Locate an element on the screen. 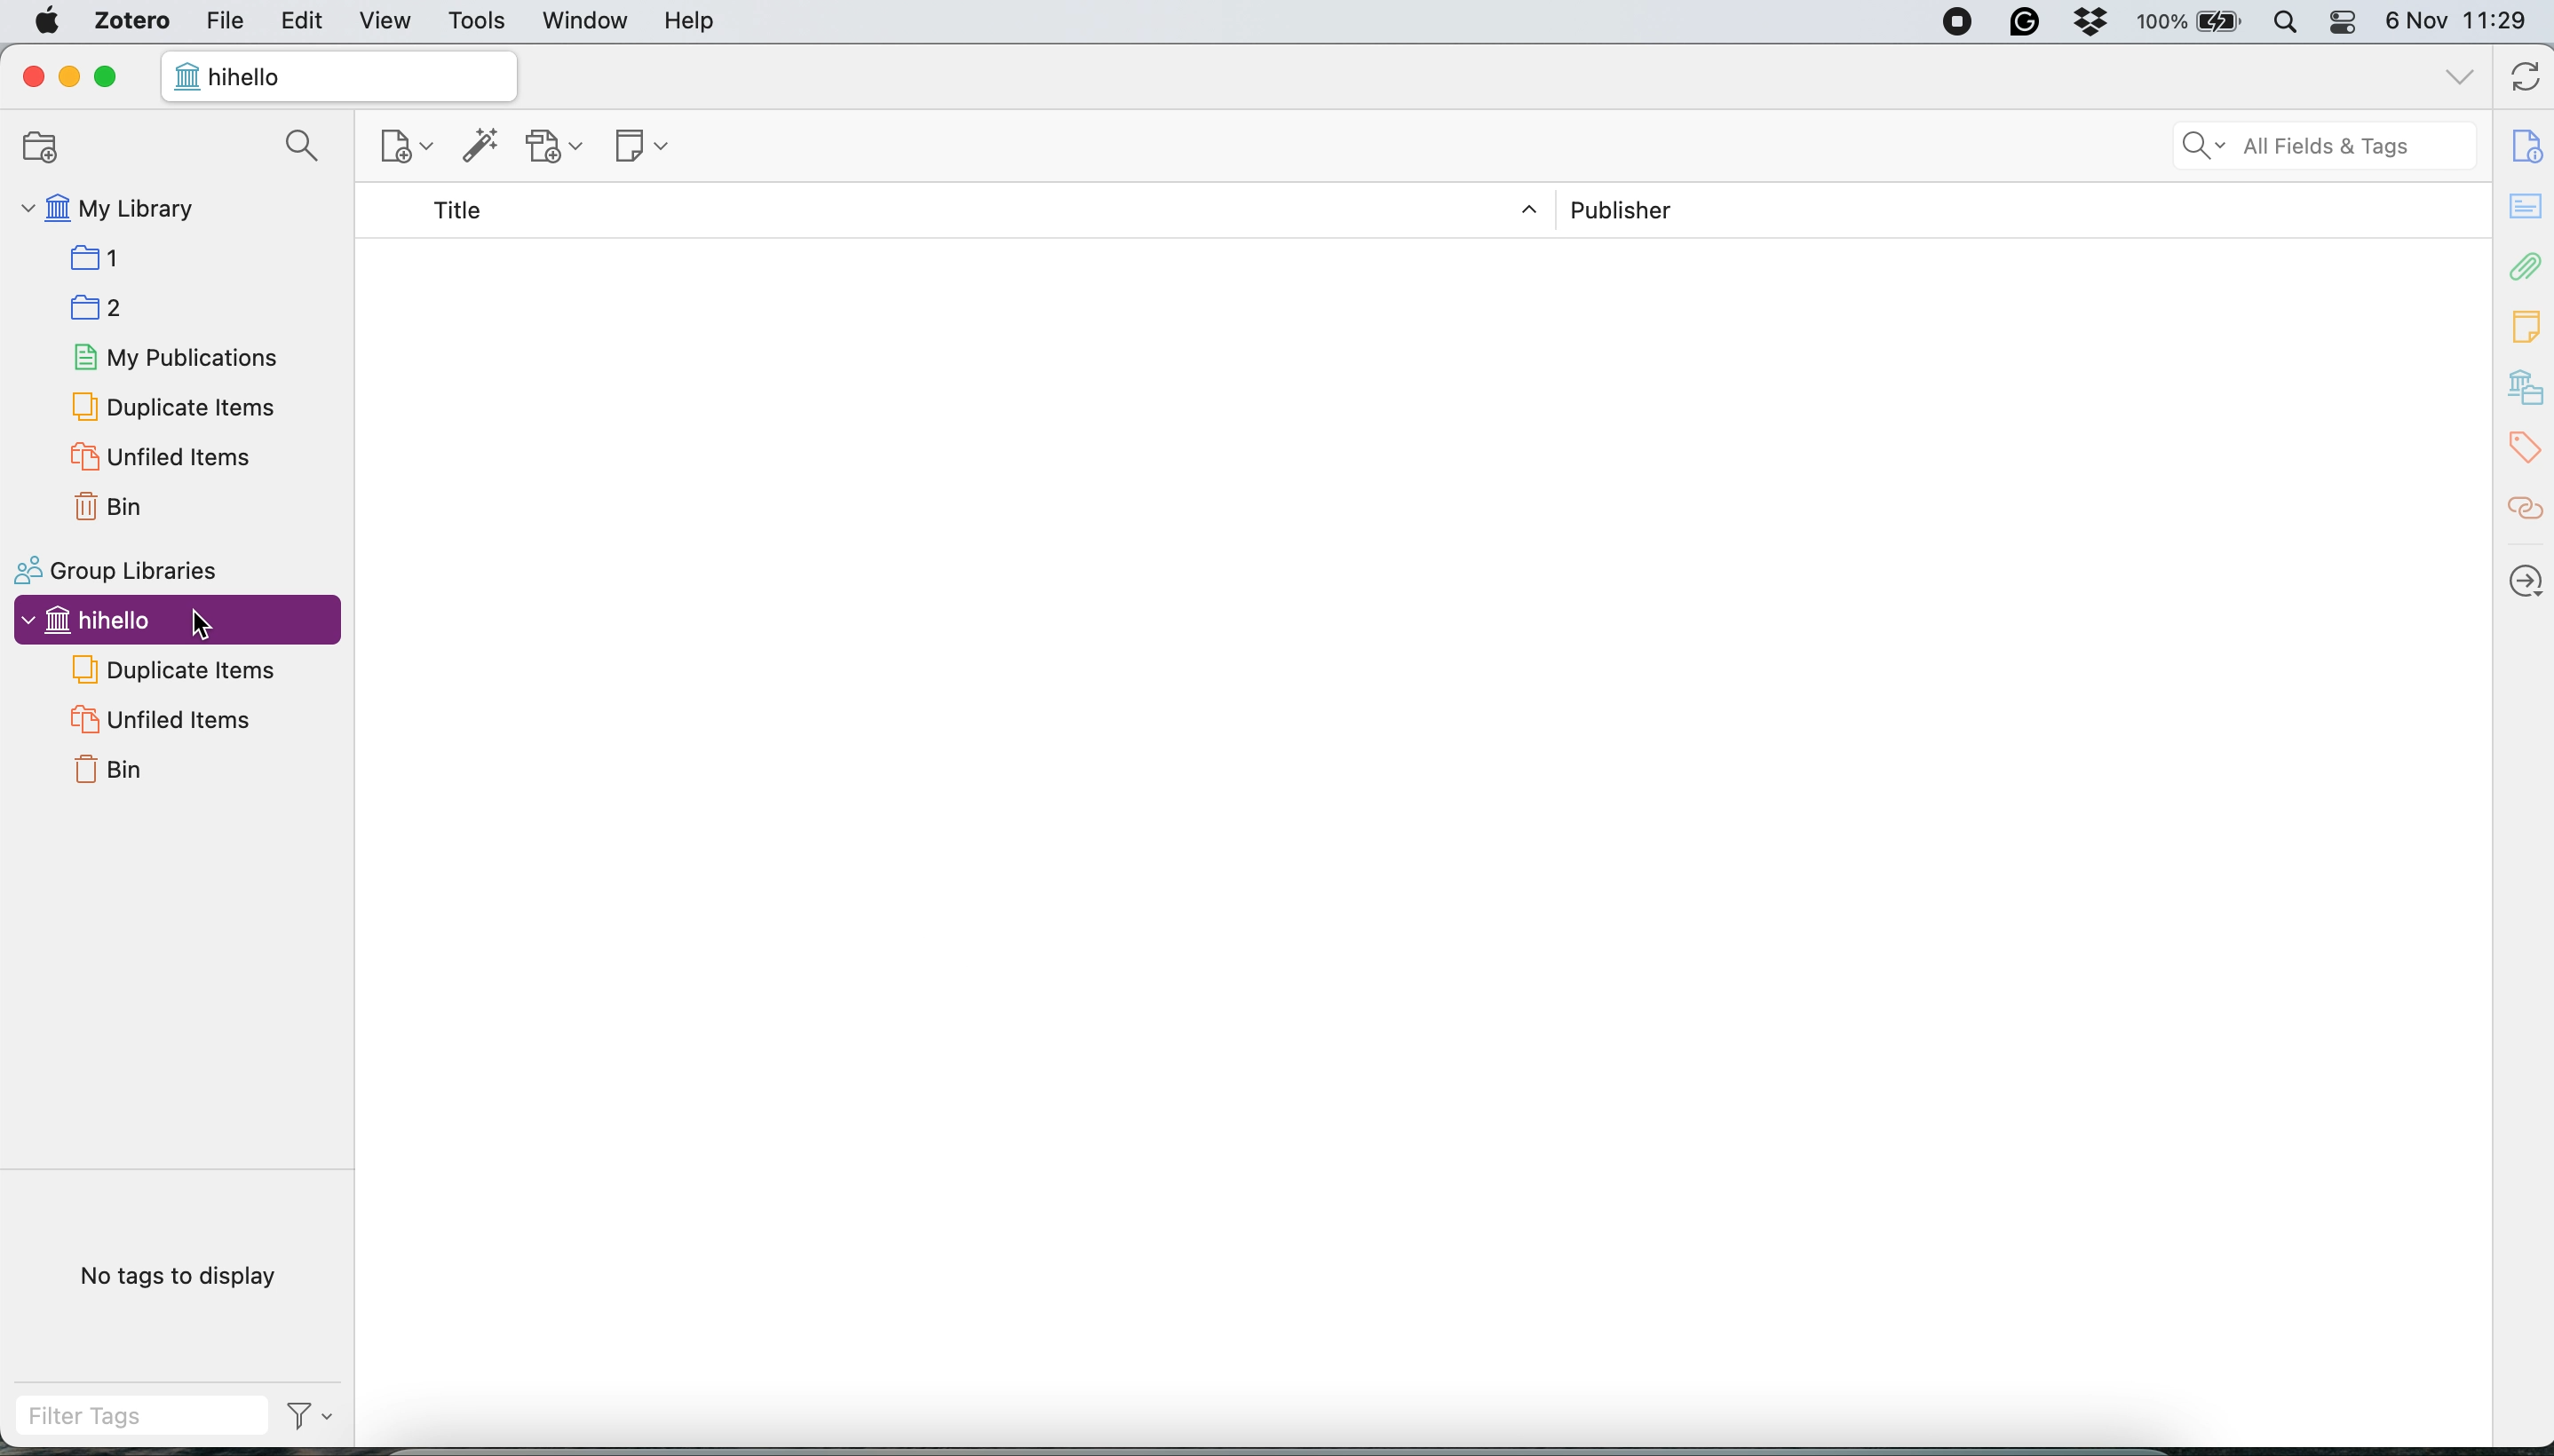 This screenshot has height=1456, width=2554. Next is located at coordinates (2525, 572).